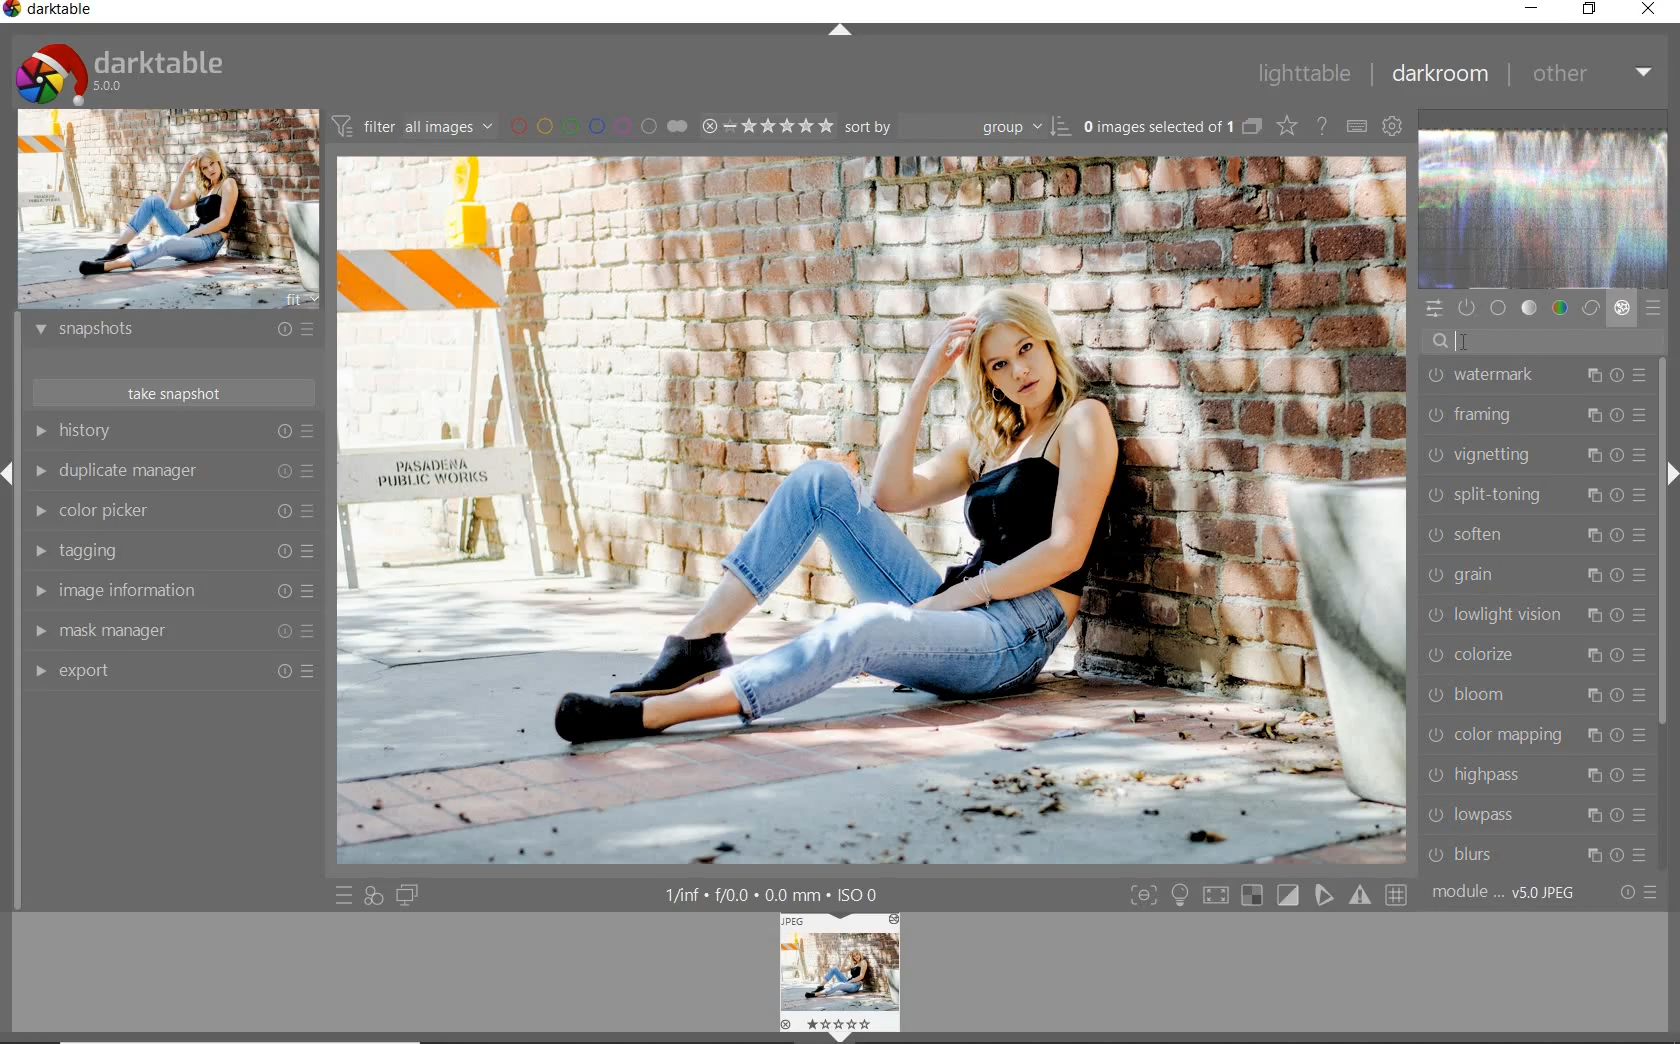  What do you see at coordinates (173, 434) in the screenshot?
I see `history` at bounding box center [173, 434].